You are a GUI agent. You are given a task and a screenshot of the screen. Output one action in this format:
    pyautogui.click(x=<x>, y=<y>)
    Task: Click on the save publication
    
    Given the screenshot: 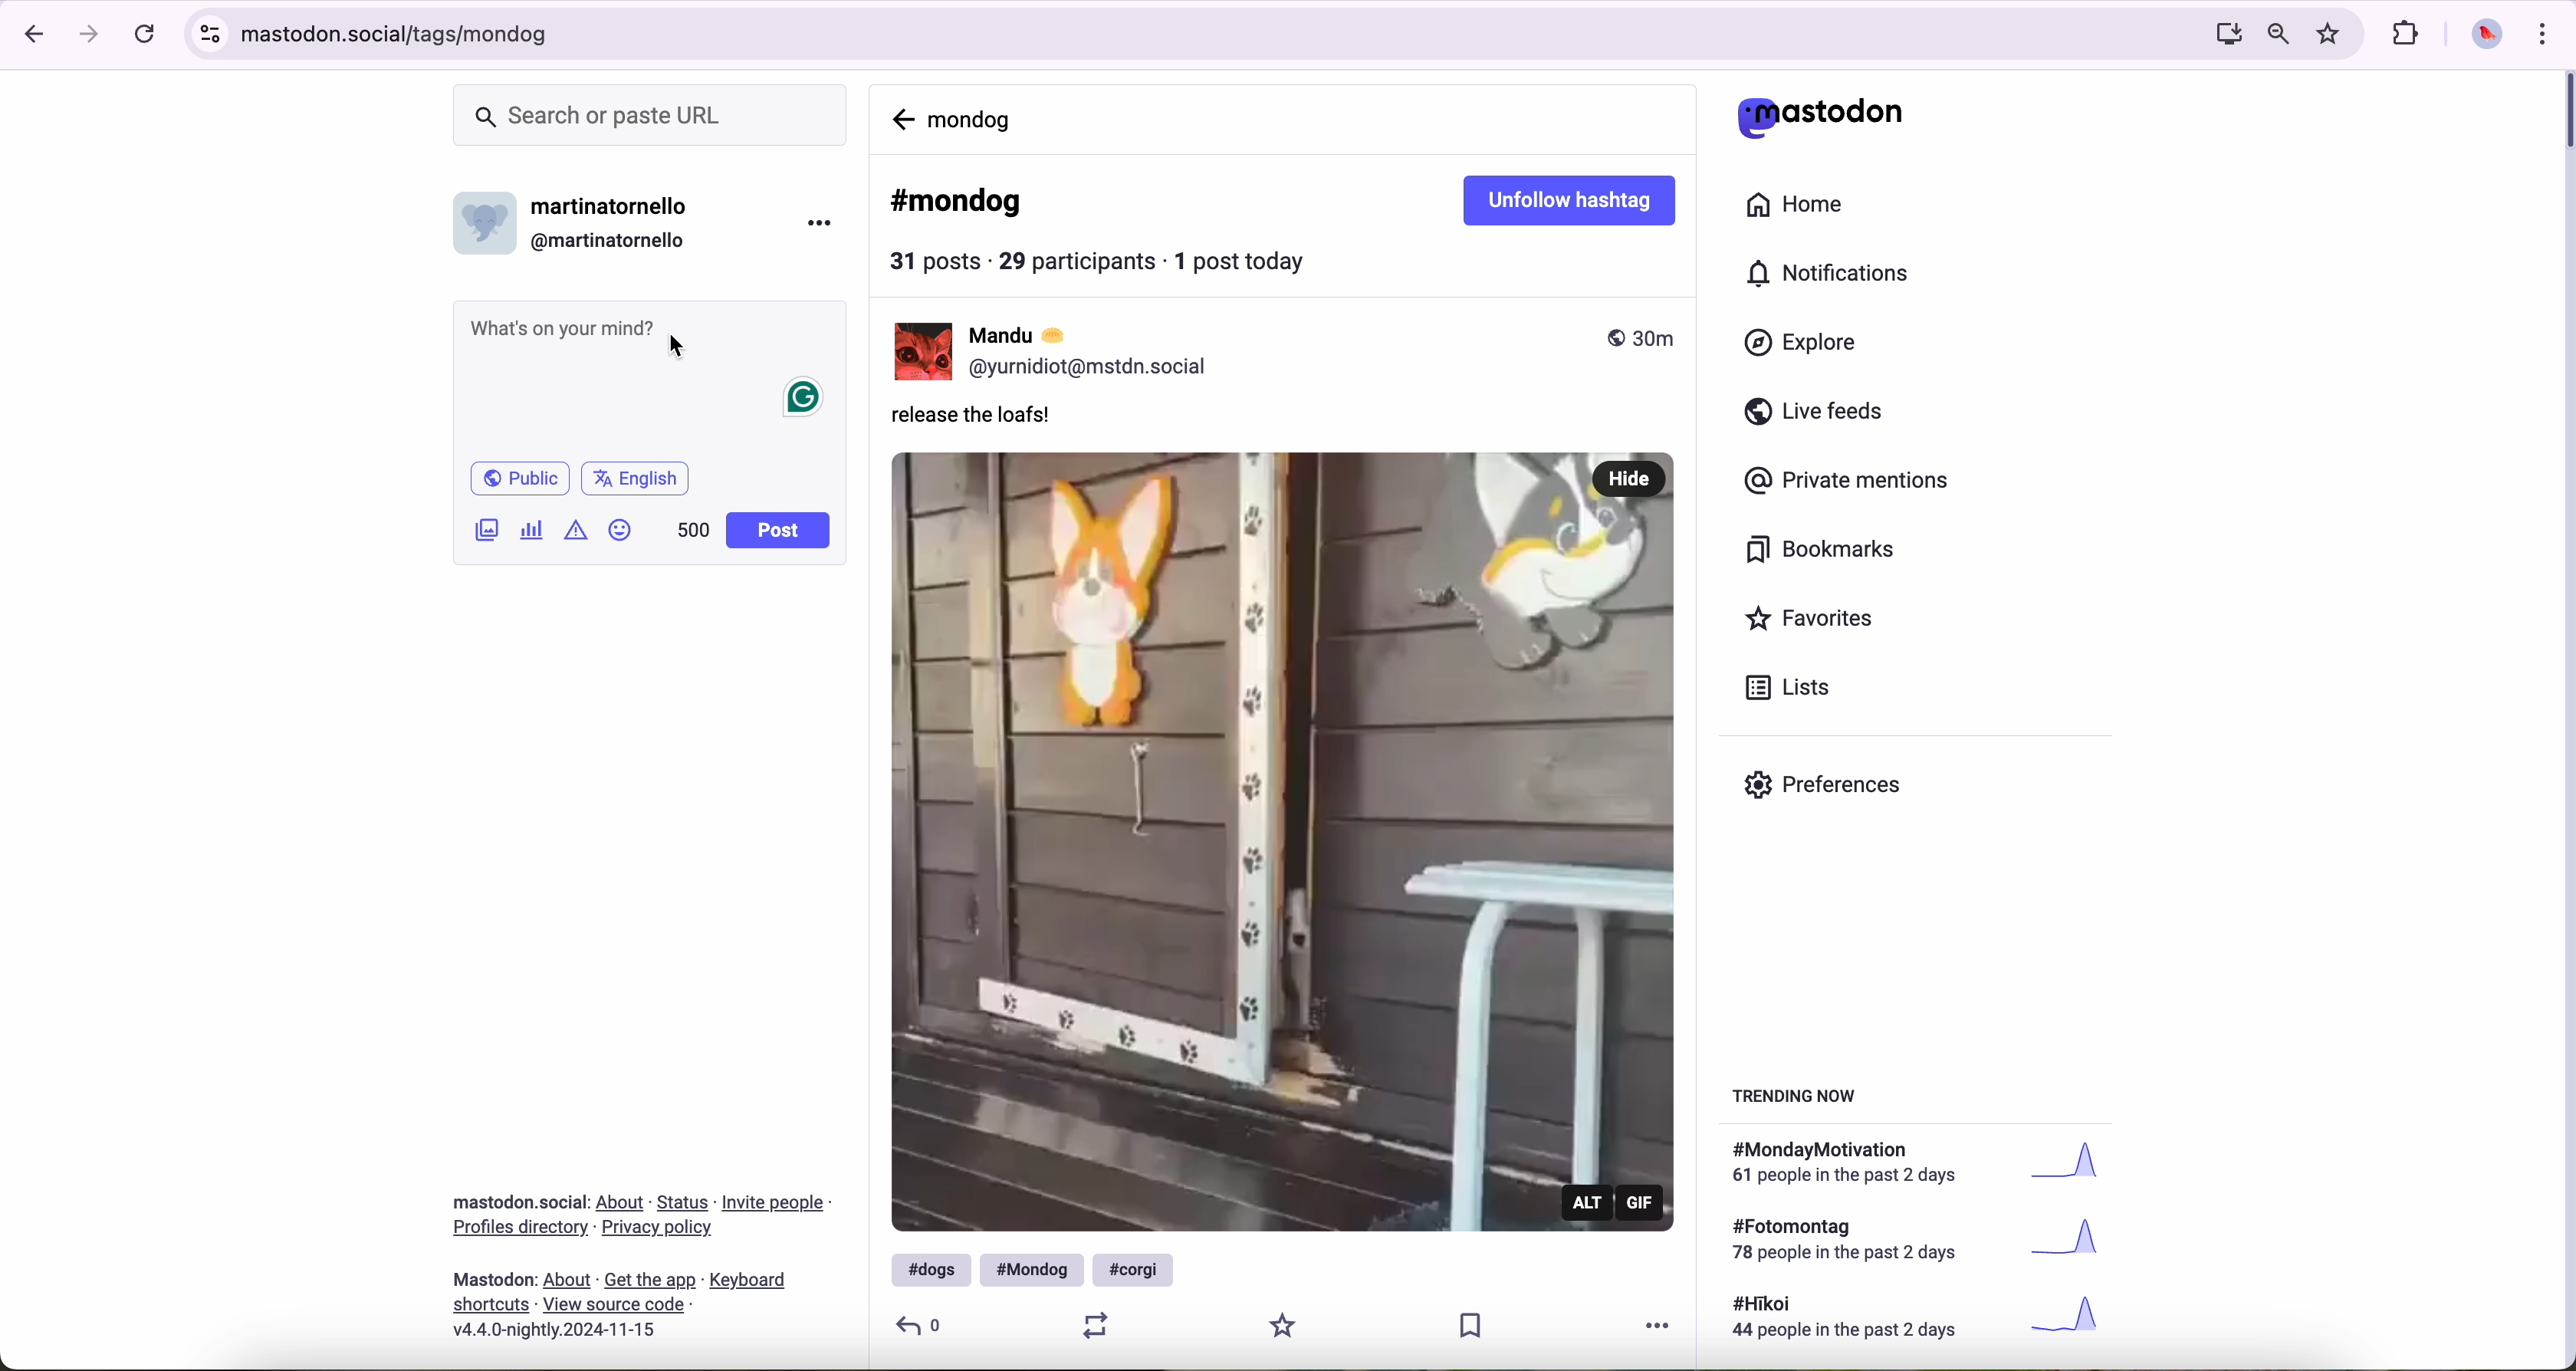 What is the action you would take?
    pyautogui.click(x=1479, y=1328)
    